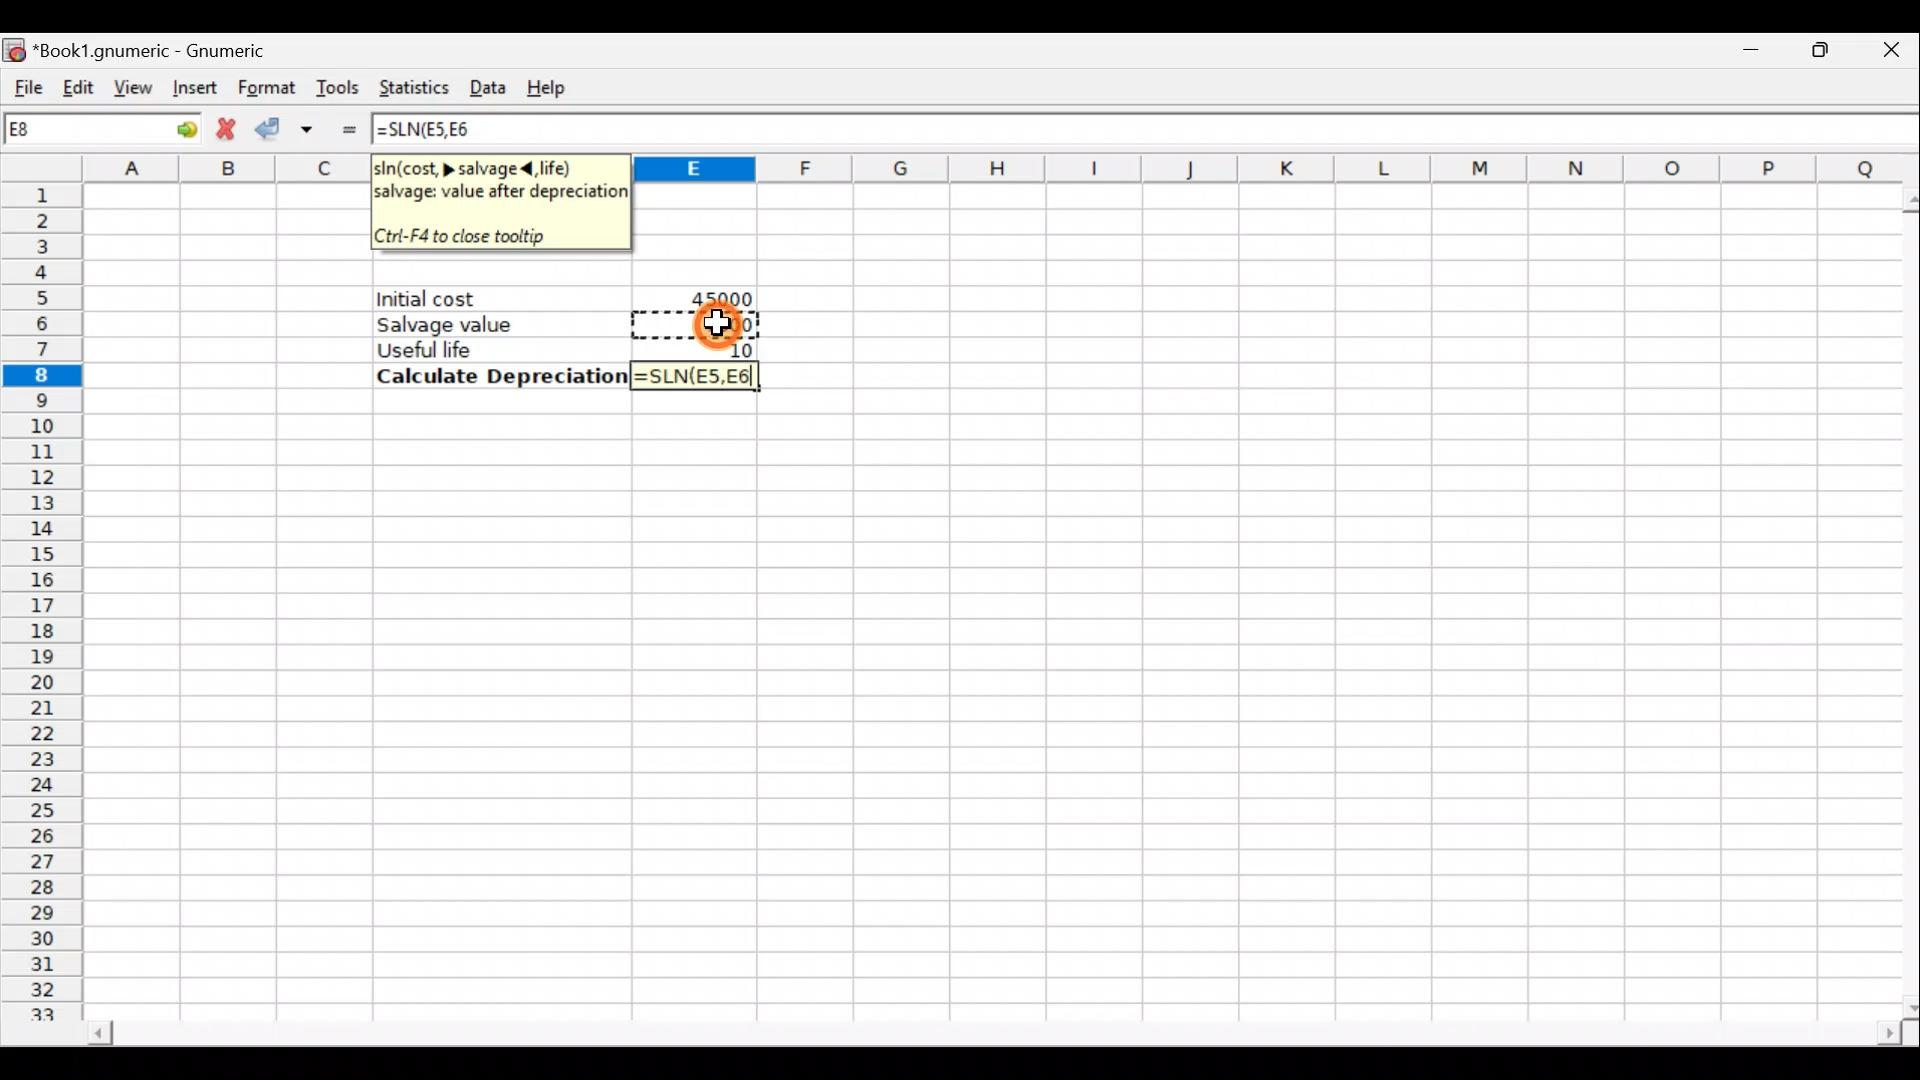 This screenshot has height=1080, width=1920. Describe the element at coordinates (716, 296) in the screenshot. I see `45000` at that location.